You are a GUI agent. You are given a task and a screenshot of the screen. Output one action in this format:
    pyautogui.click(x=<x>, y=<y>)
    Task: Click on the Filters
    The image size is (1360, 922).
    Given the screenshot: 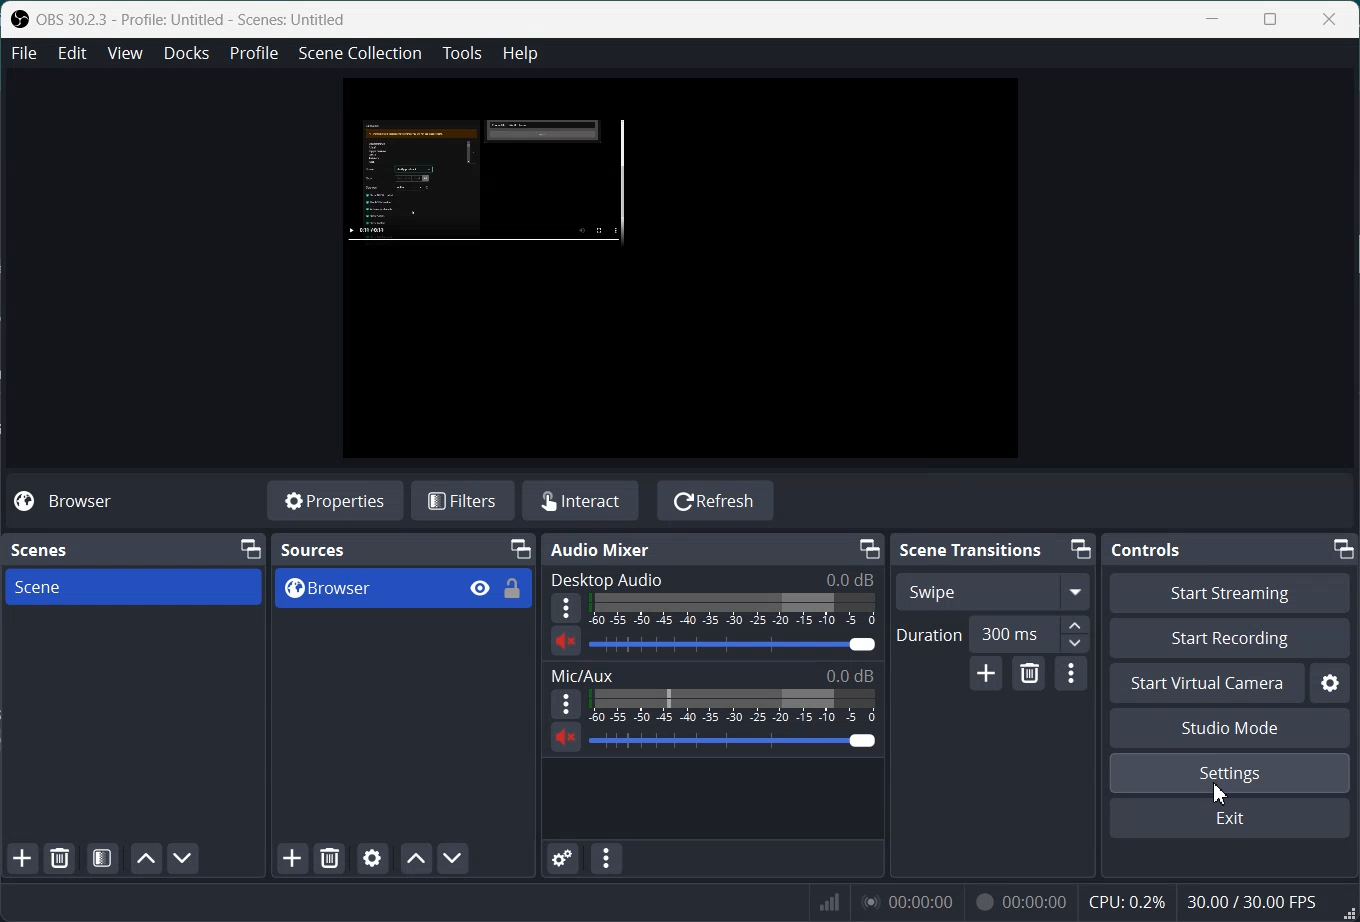 What is the action you would take?
    pyautogui.click(x=465, y=498)
    